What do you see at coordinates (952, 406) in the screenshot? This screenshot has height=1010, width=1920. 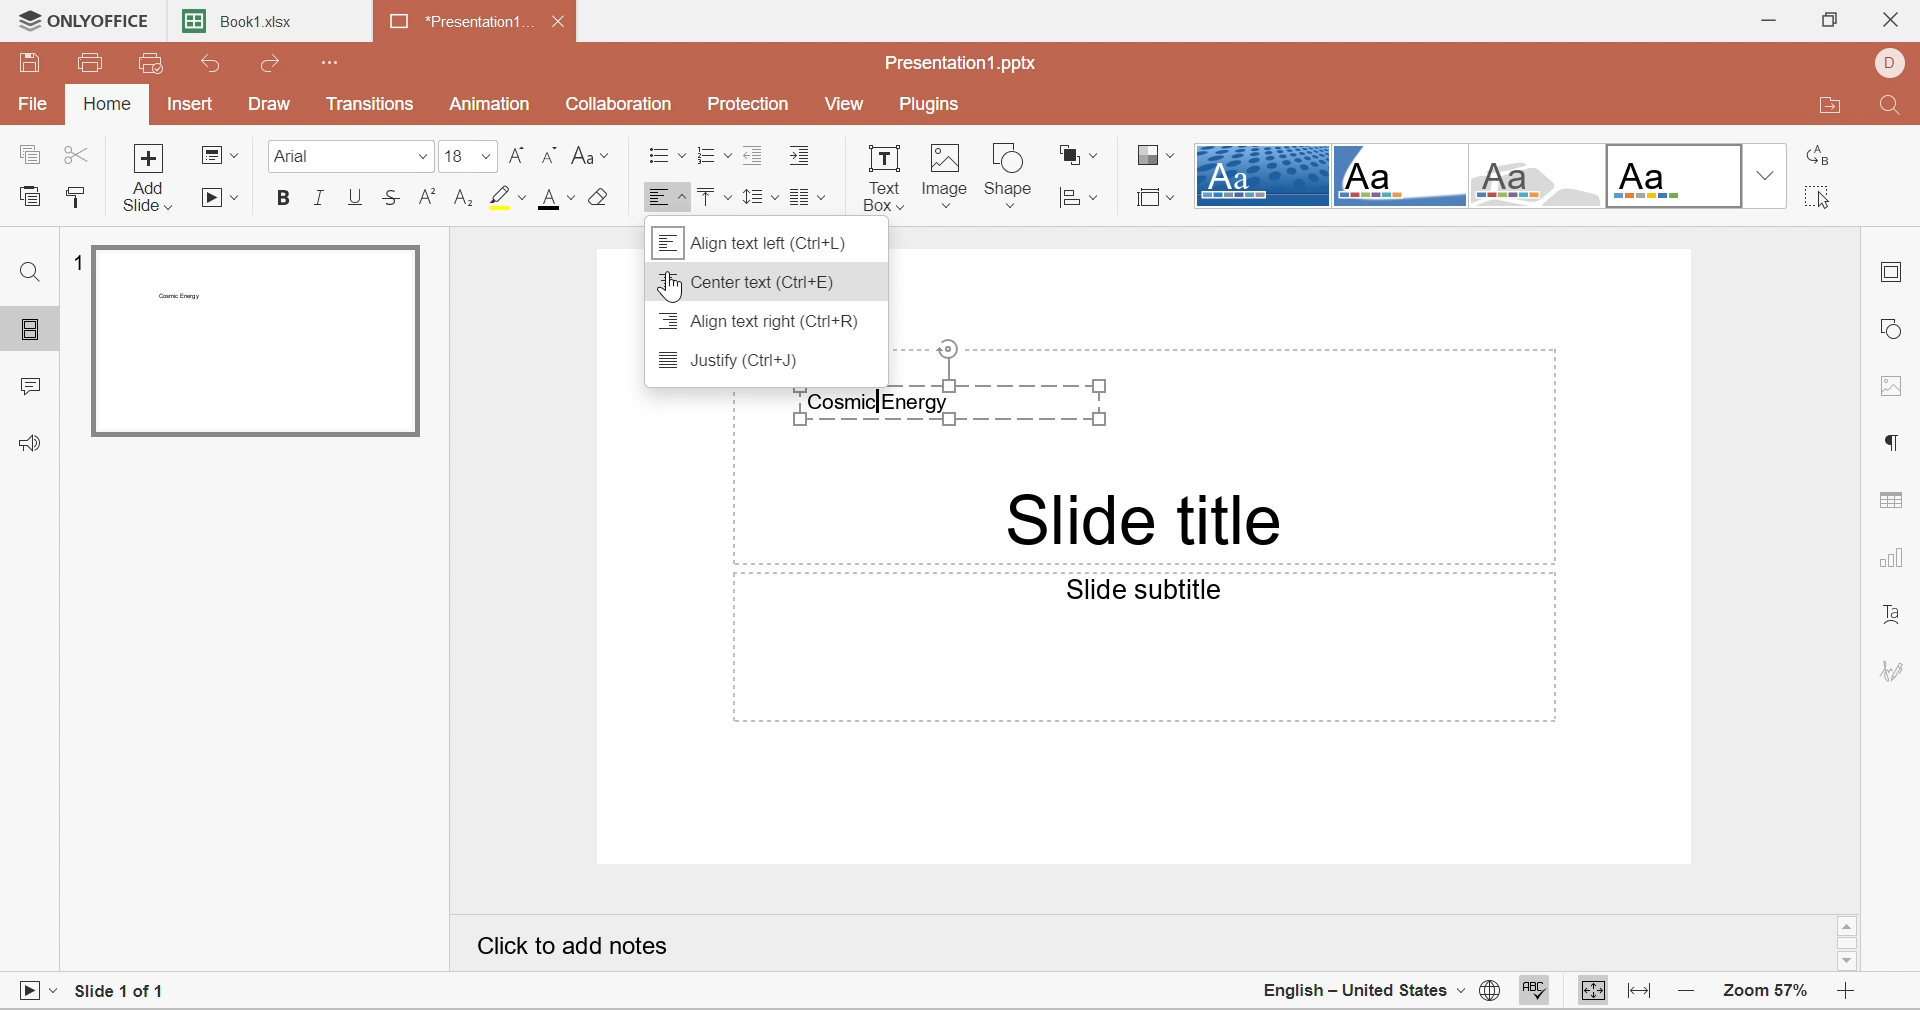 I see `Cosmic Energy` at bounding box center [952, 406].